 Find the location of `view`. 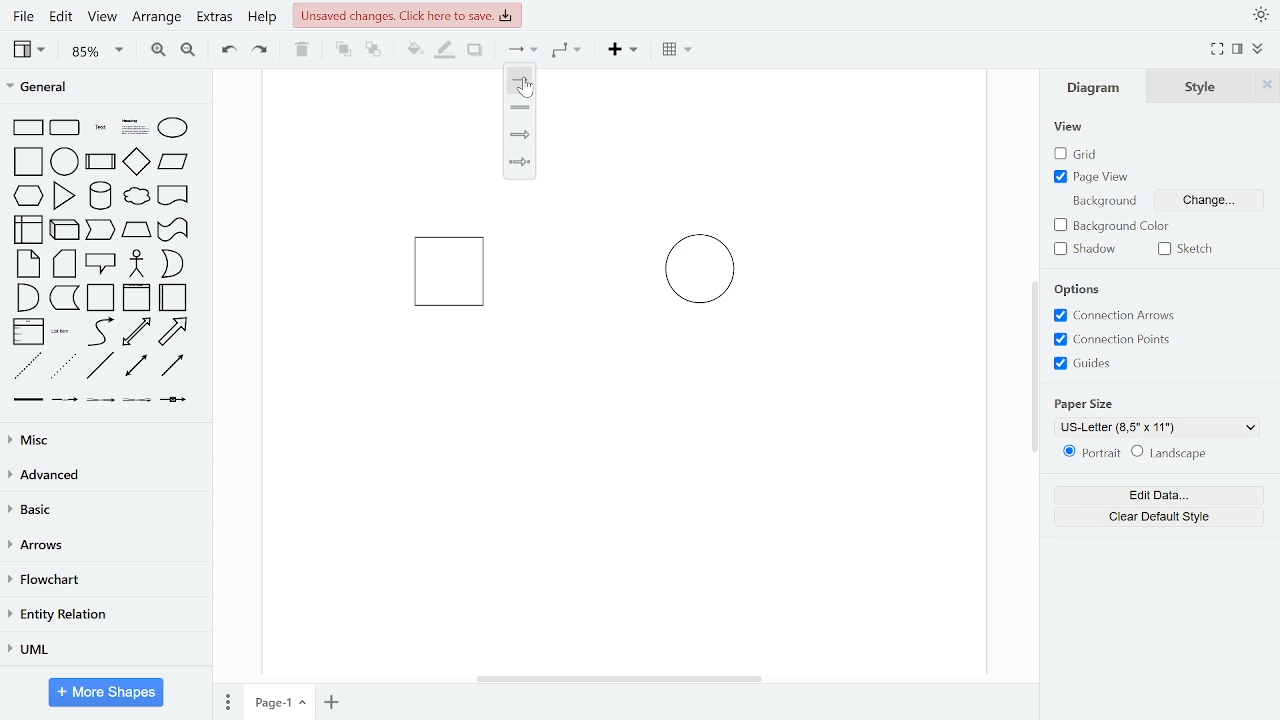

view is located at coordinates (32, 49).